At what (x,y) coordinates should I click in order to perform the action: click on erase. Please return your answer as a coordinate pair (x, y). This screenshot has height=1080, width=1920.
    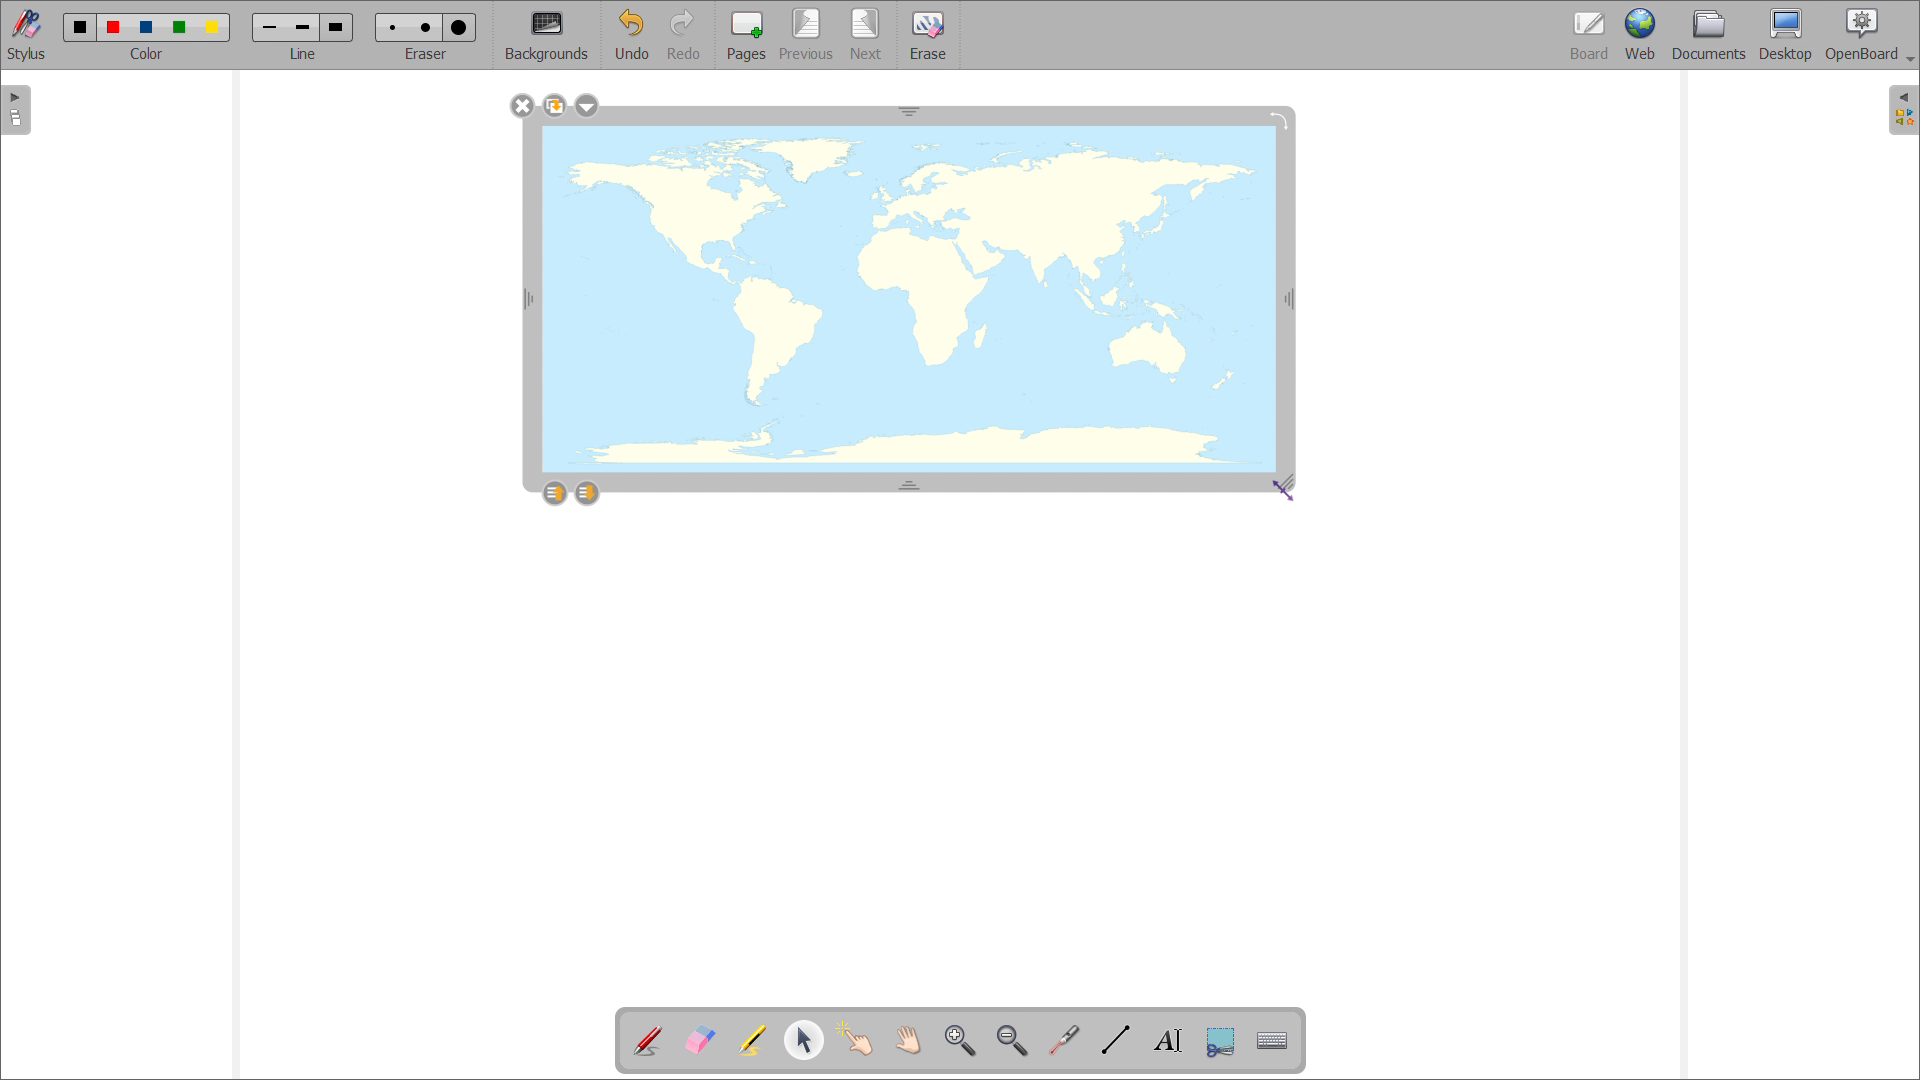
    Looking at the image, I should click on (928, 35).